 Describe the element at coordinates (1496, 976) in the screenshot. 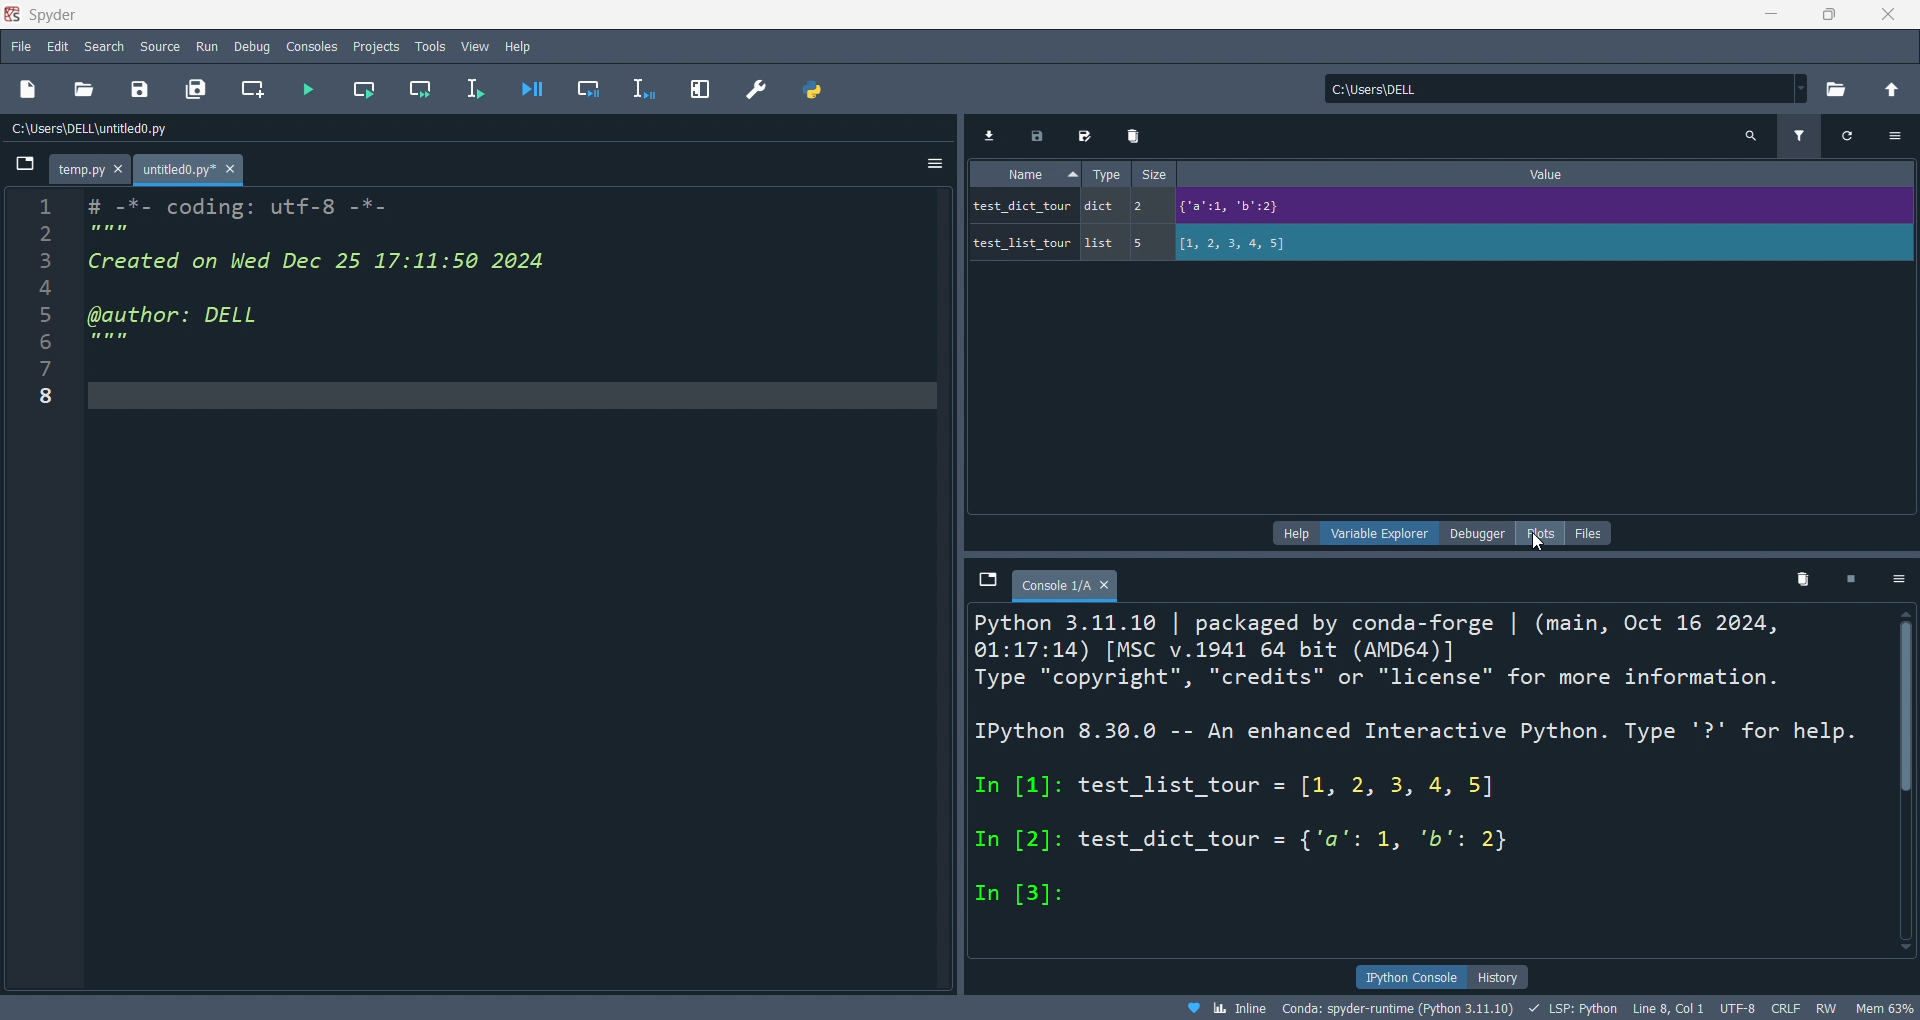

I see `history` at that location.